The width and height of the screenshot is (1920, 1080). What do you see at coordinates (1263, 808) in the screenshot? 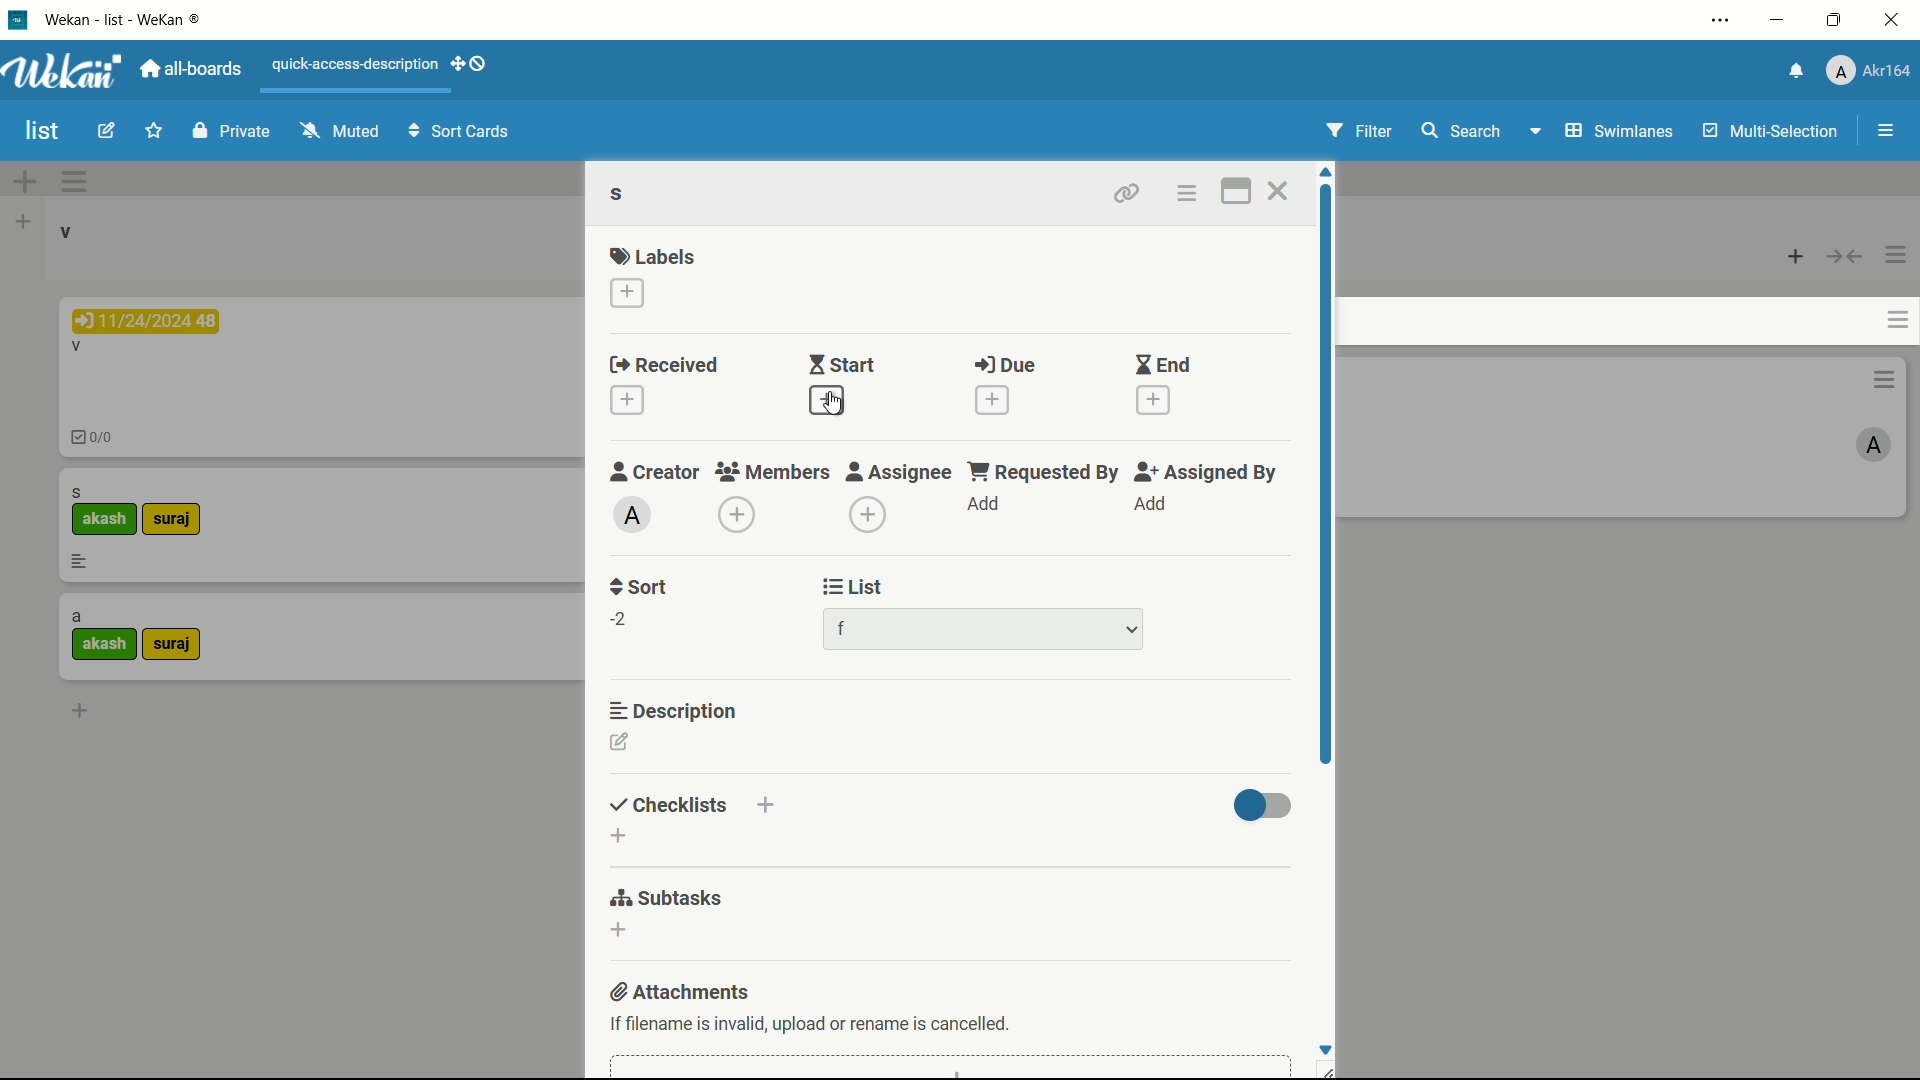
I see `toggle button` at bounding box center [1263, 808].